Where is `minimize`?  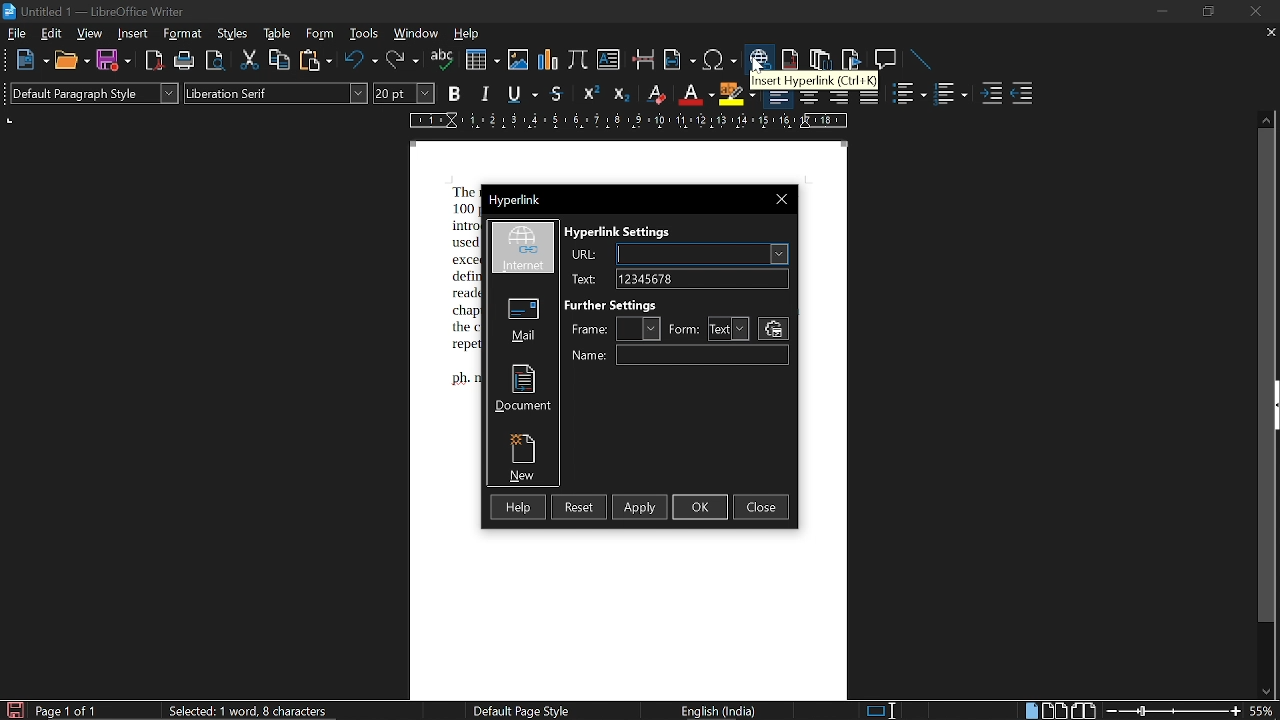
minimize is located at coordinates (1162, 12).